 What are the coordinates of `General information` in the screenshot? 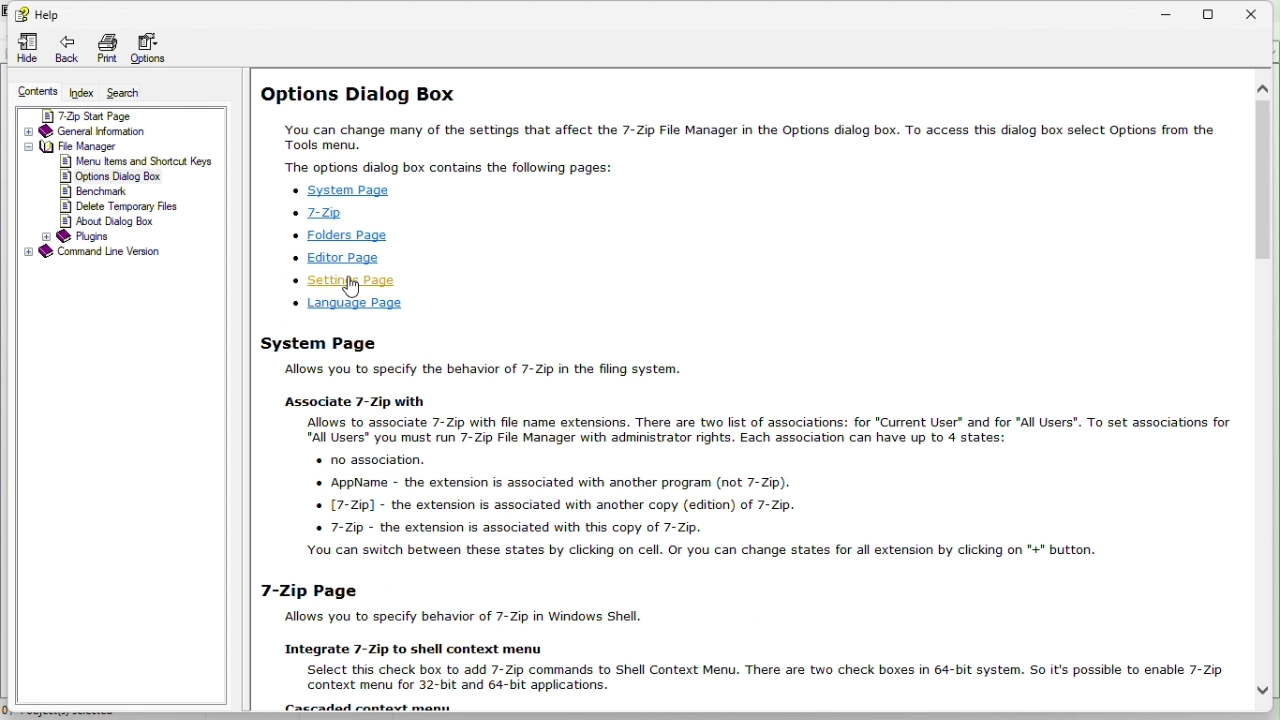 It's located at (91, 133).